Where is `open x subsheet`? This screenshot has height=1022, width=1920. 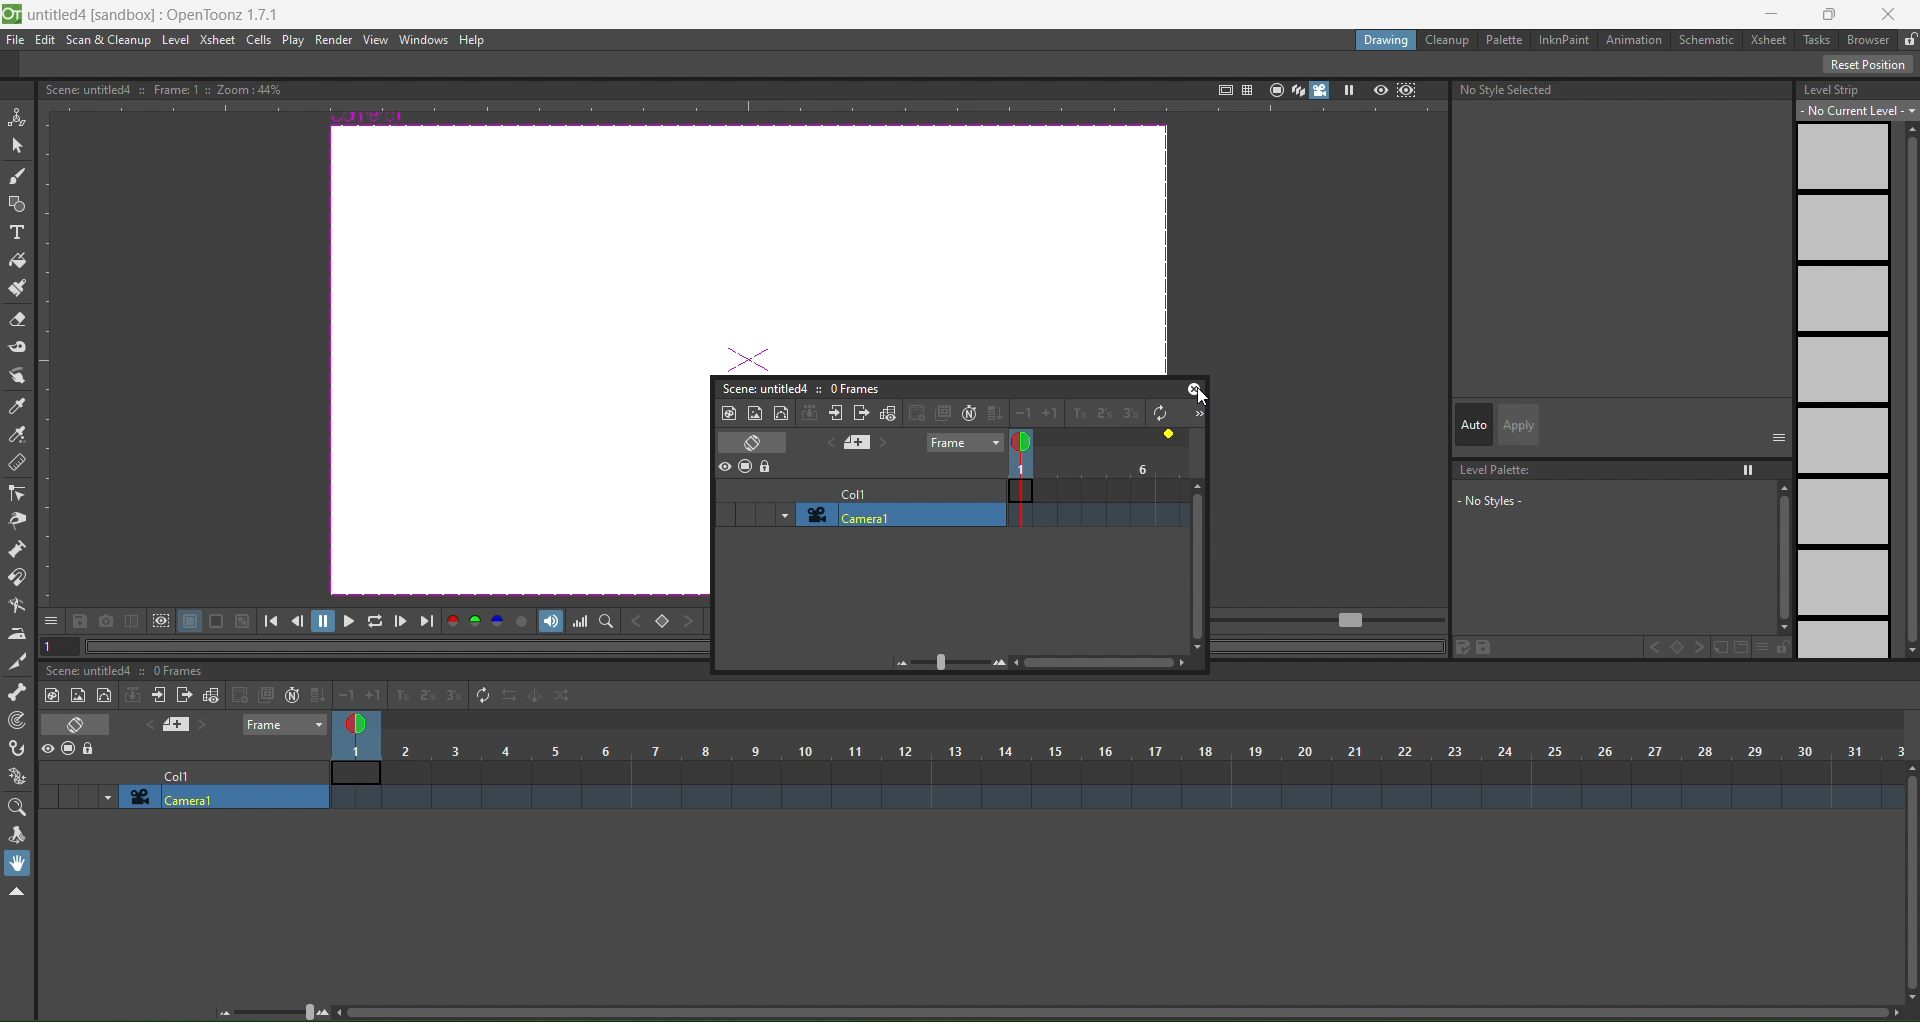 open x subsheet is located at coordinates (836, 413).